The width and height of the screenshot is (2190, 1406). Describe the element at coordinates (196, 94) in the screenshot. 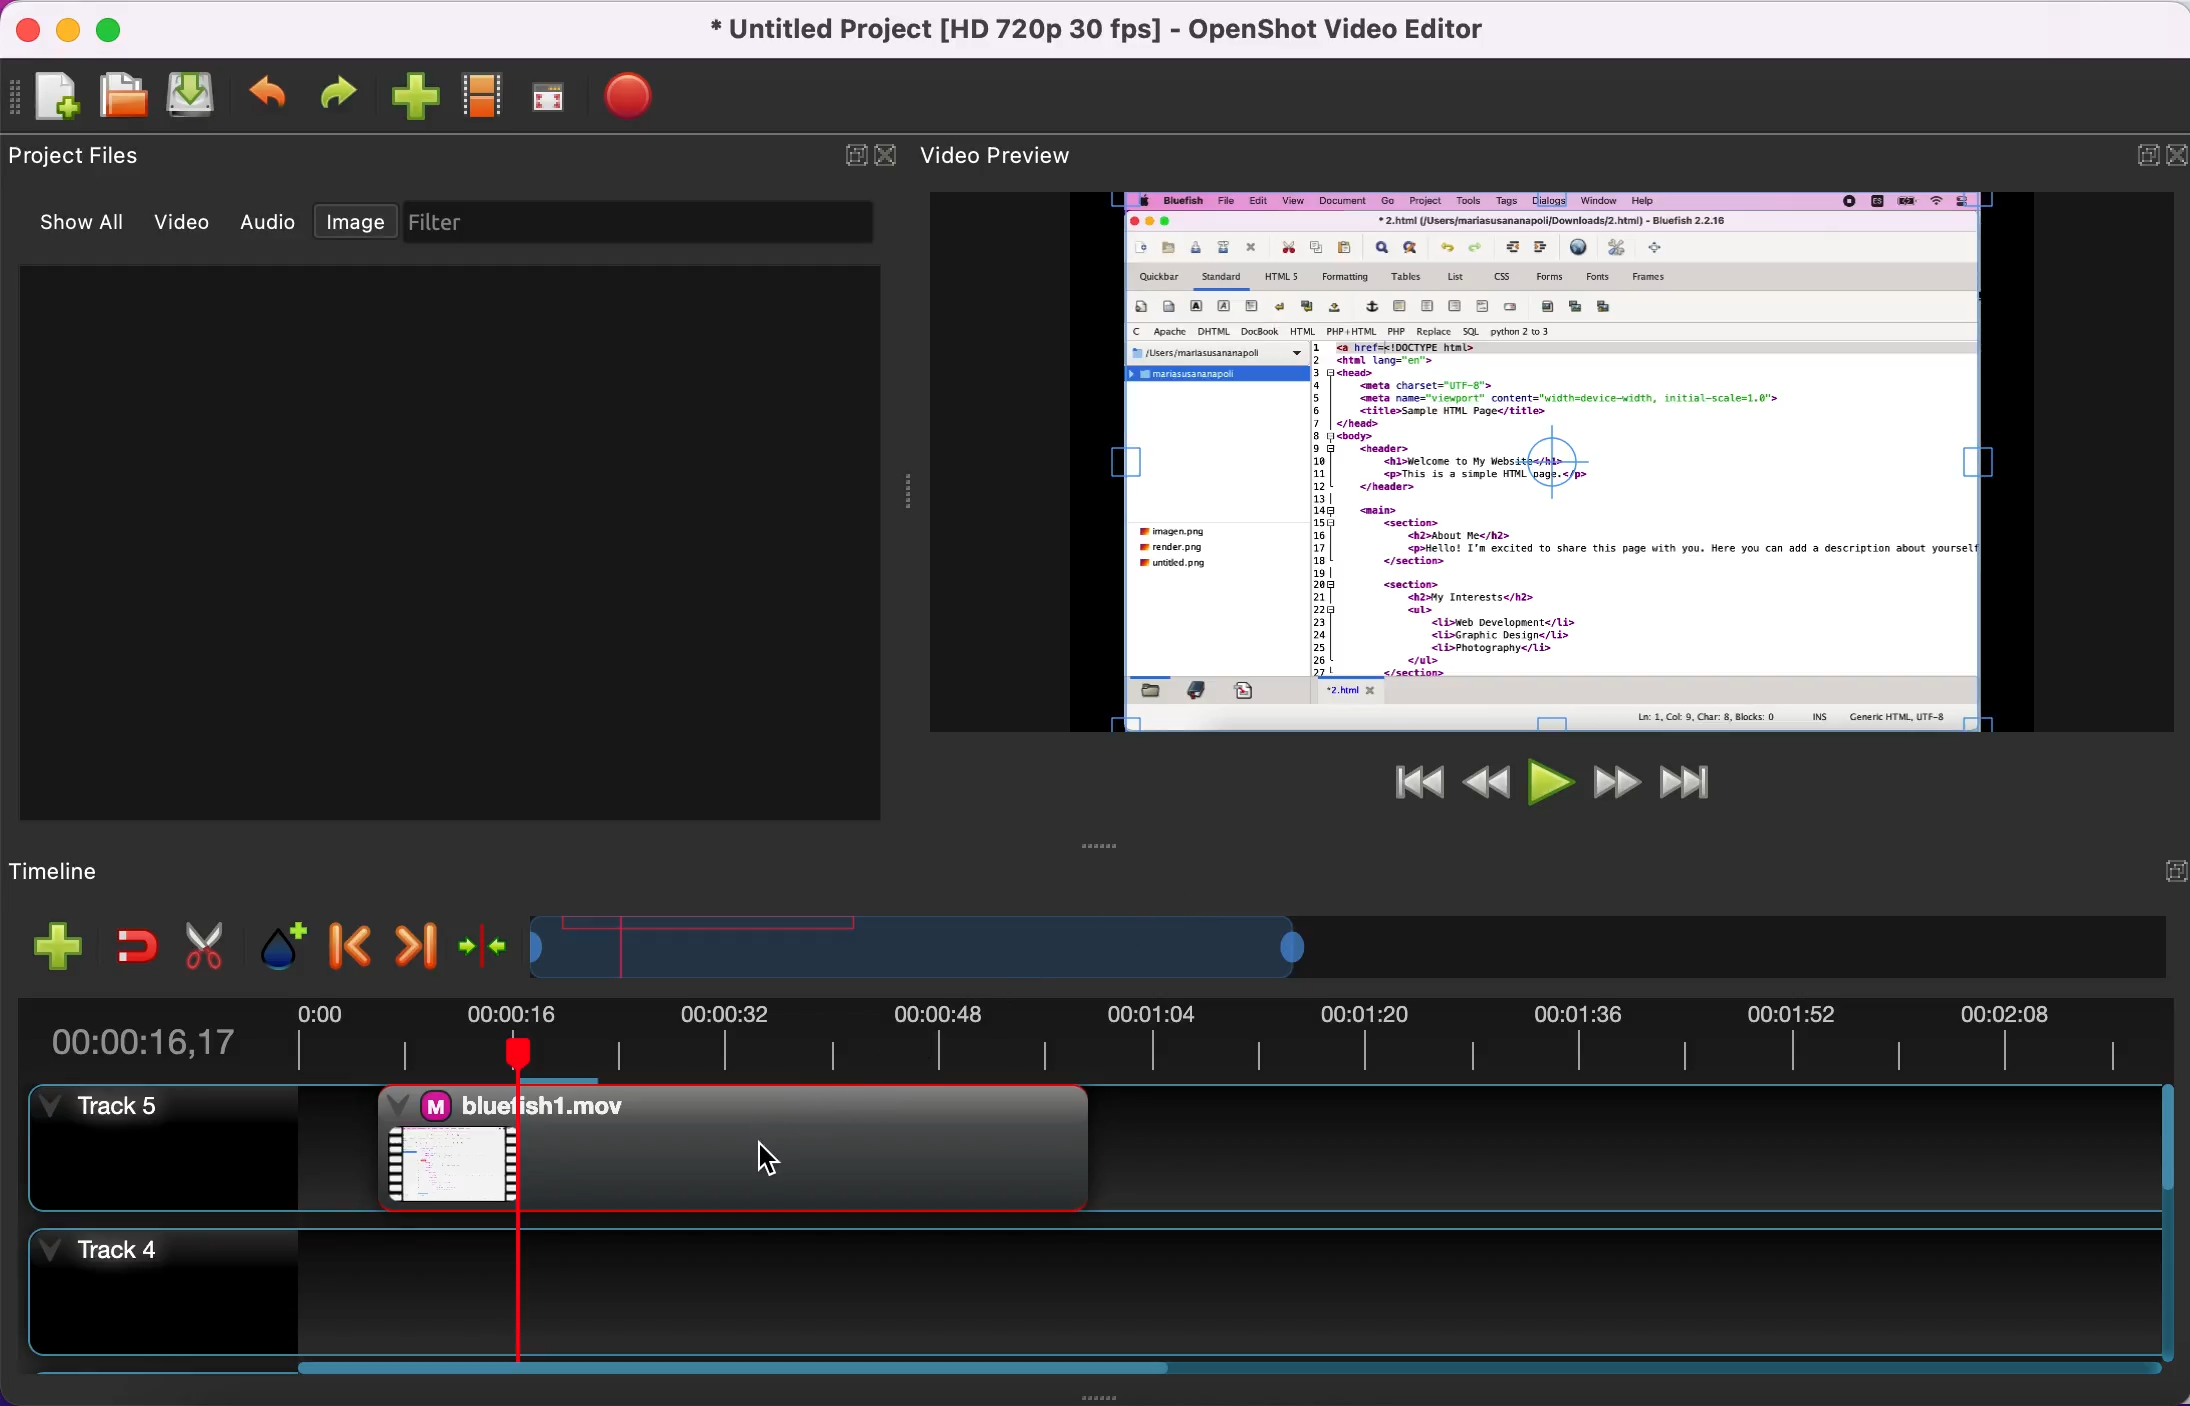

I see `save project` at that location.